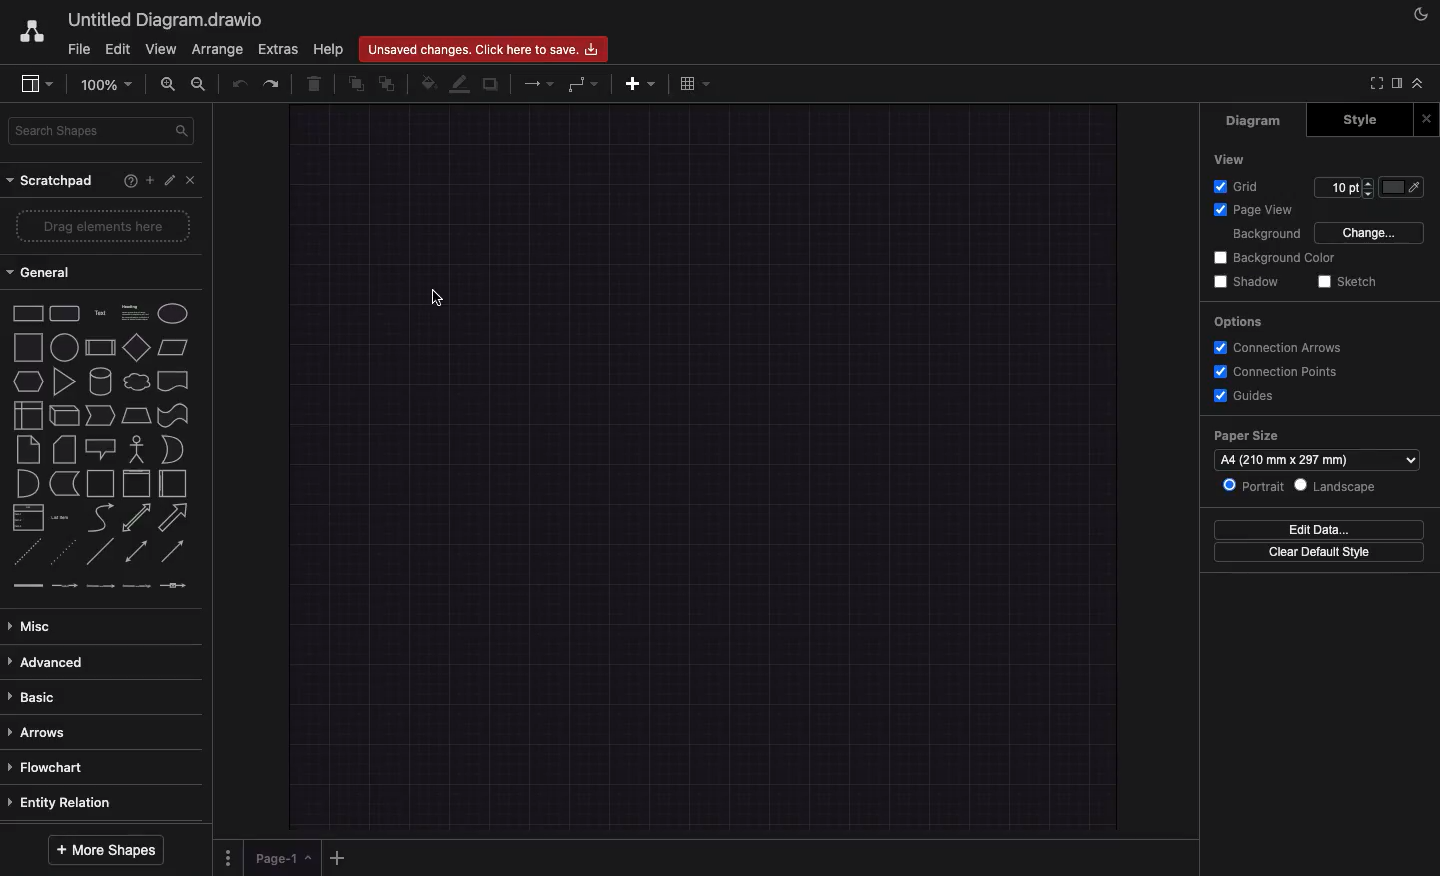  I want to click on Close , so click(1429, 117).